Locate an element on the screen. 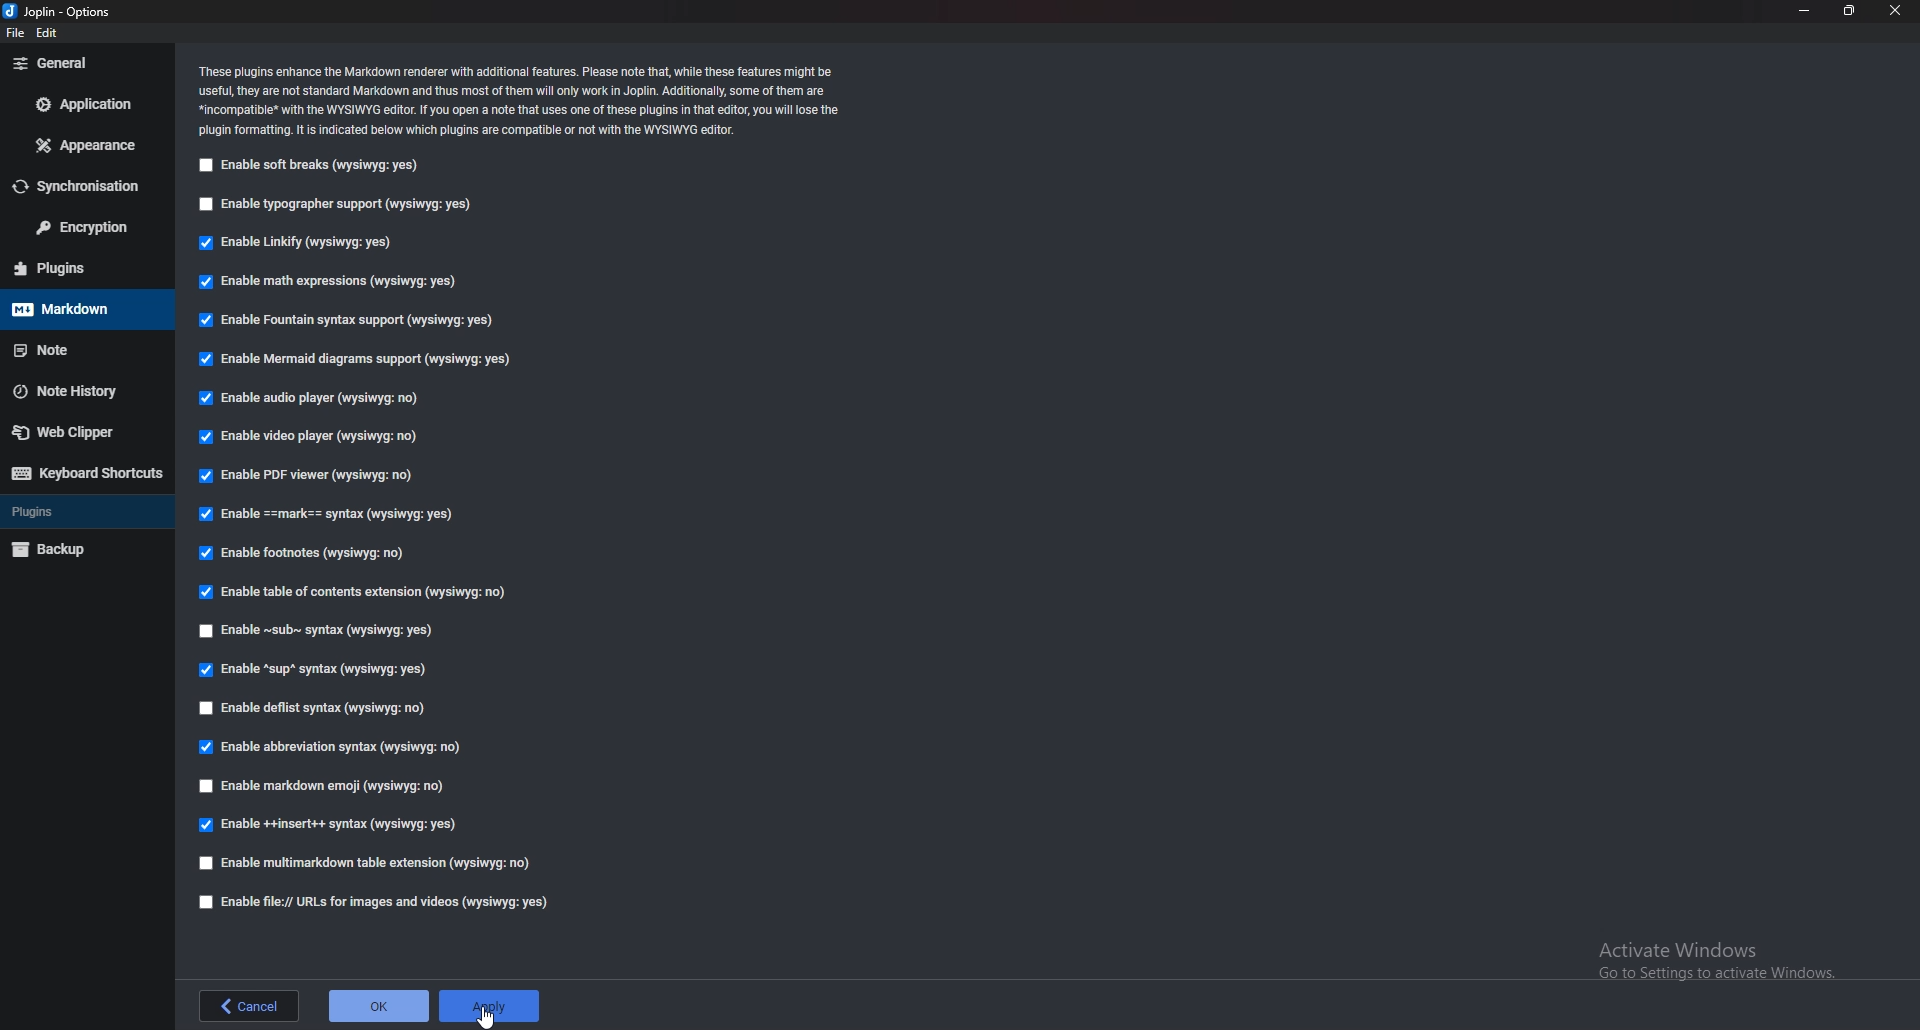 Image resolution: width=1920 pixels, height=1030 pixels. ok is located at coordinates (378, 1009).